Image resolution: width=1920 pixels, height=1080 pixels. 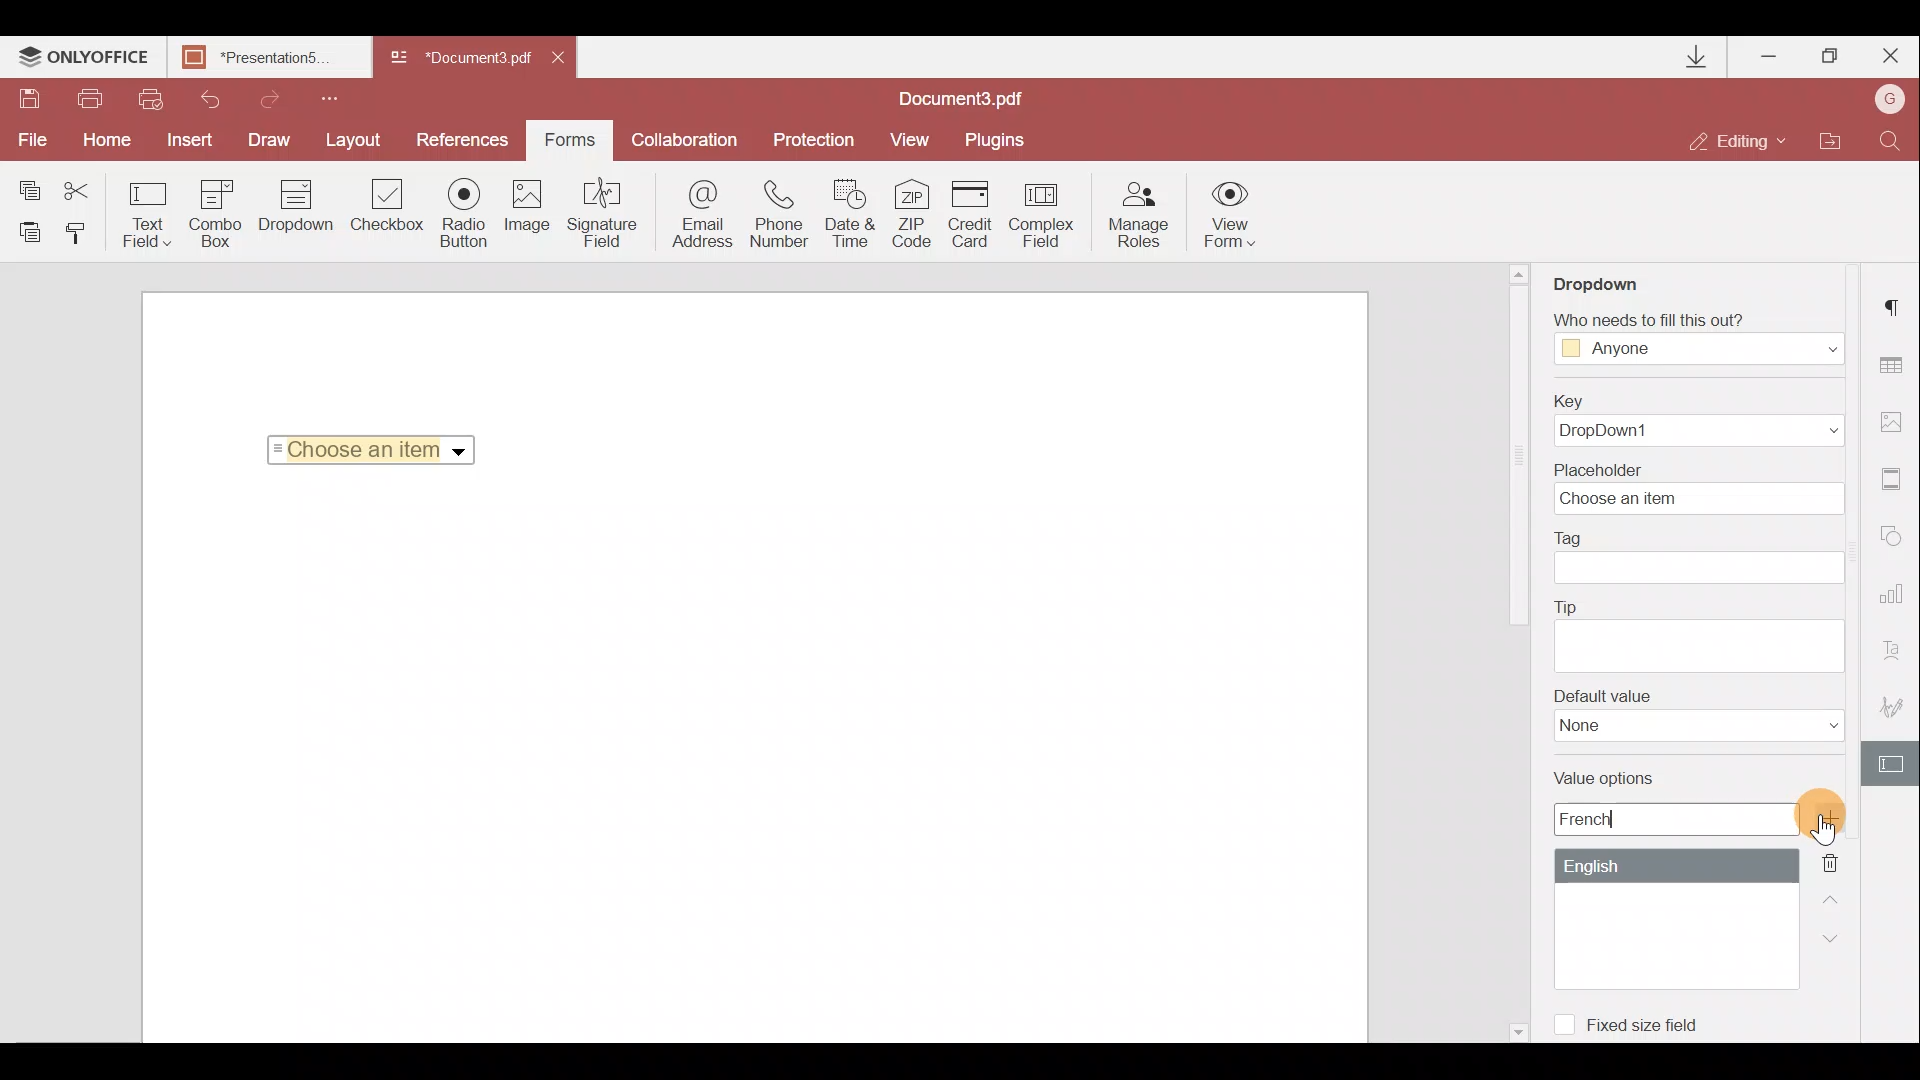 I want to click on Close, so click(x=565, y=54).